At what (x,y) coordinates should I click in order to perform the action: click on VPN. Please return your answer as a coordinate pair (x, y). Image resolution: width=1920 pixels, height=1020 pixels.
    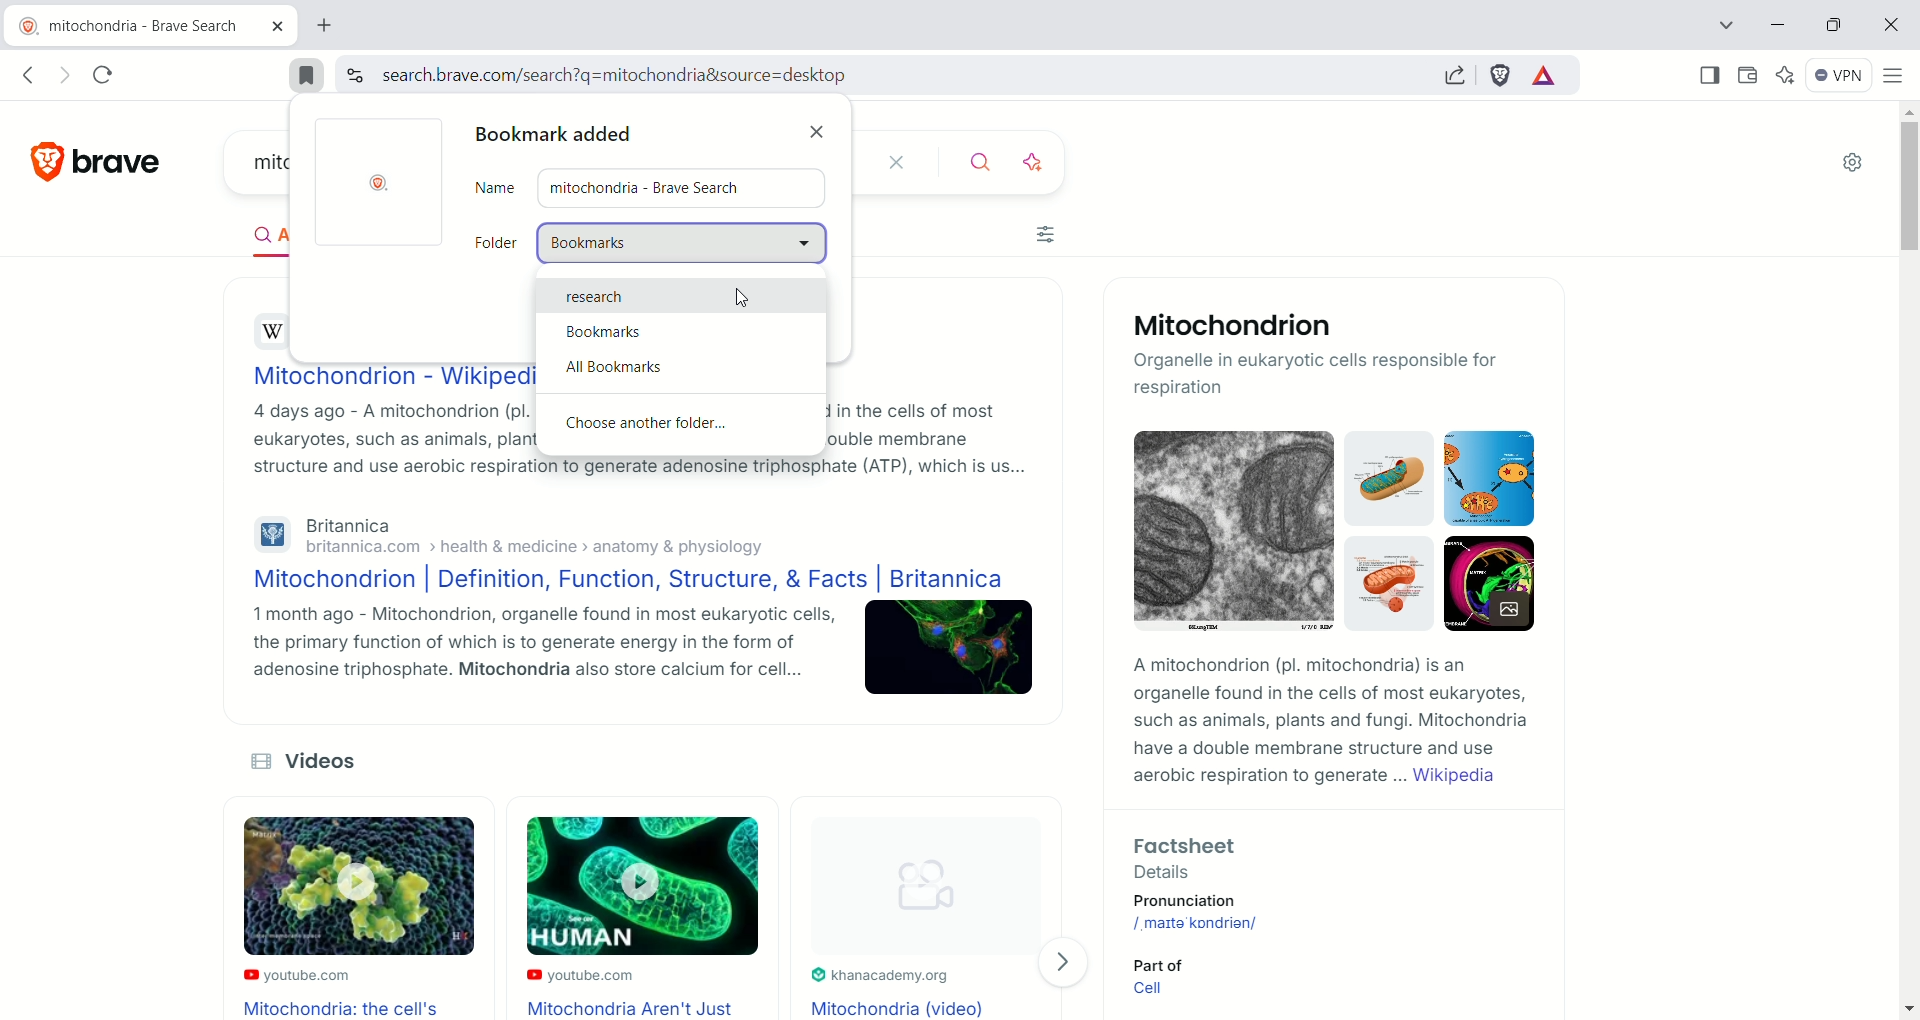
    Looking at the image, I should click on (1843, 76).